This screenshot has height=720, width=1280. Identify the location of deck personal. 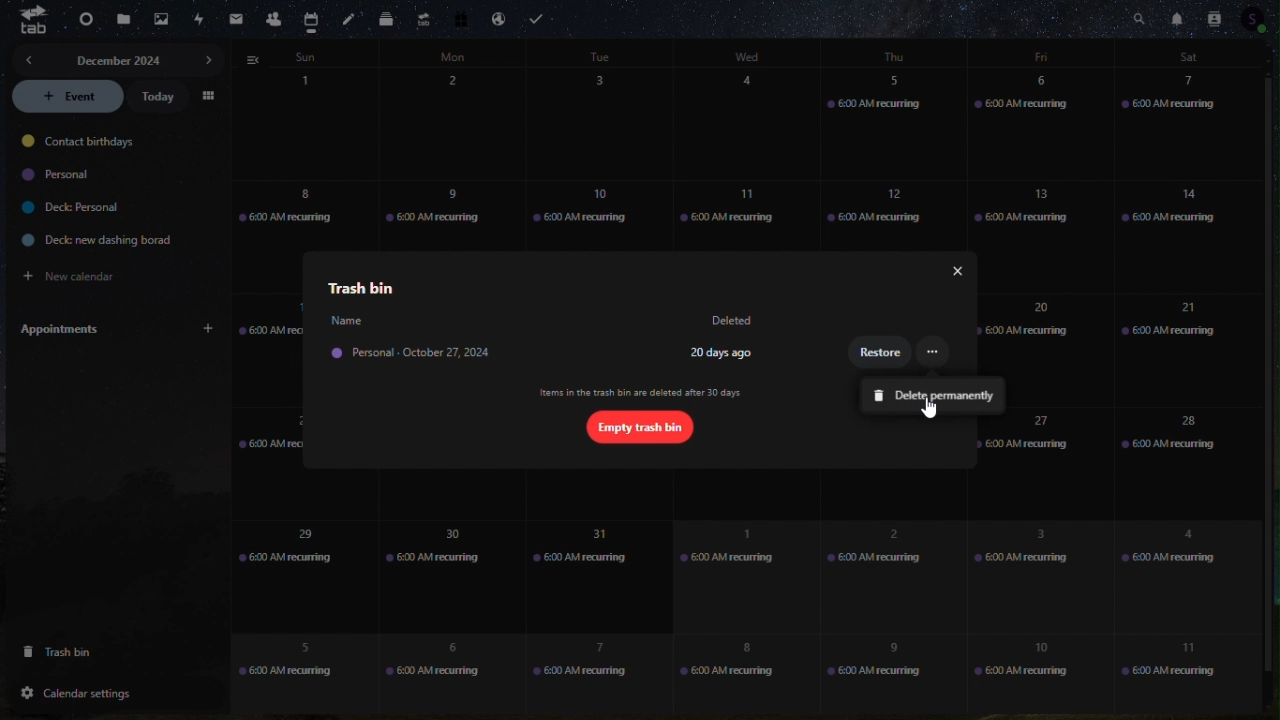
(69, 208).